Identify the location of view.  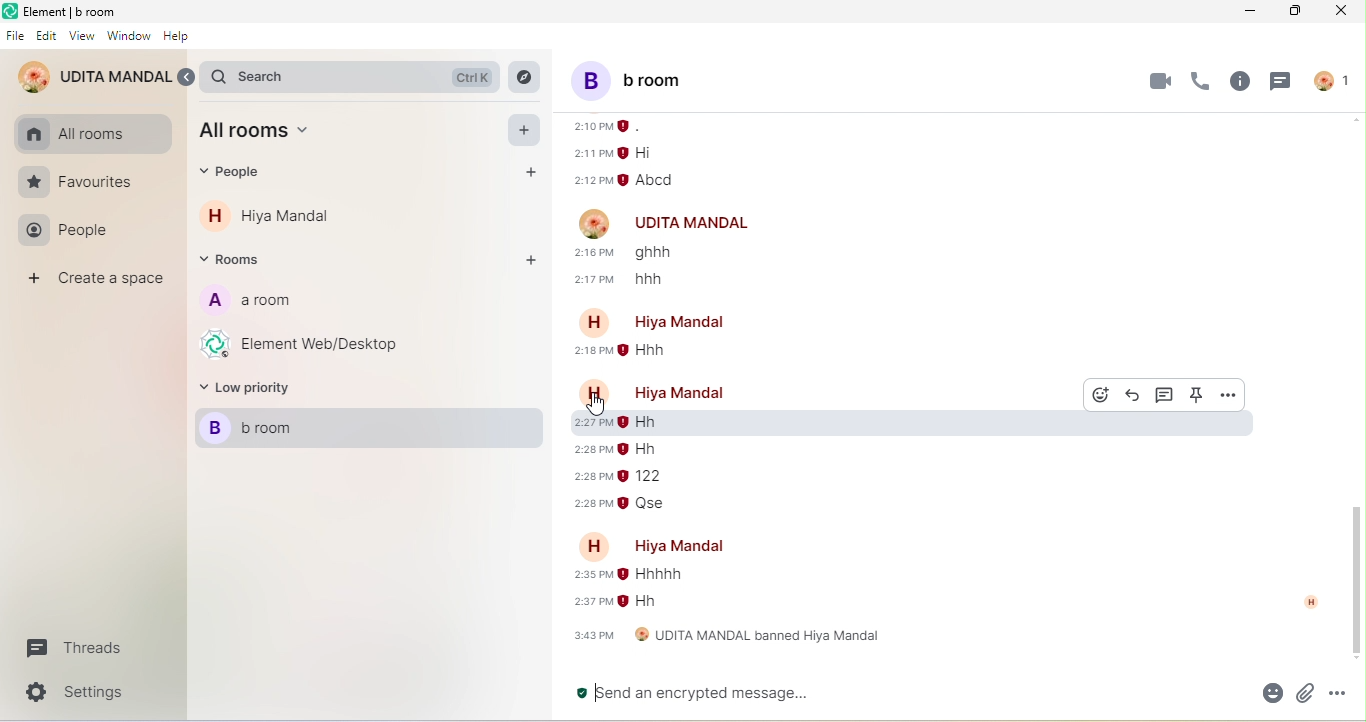
(84, 35).